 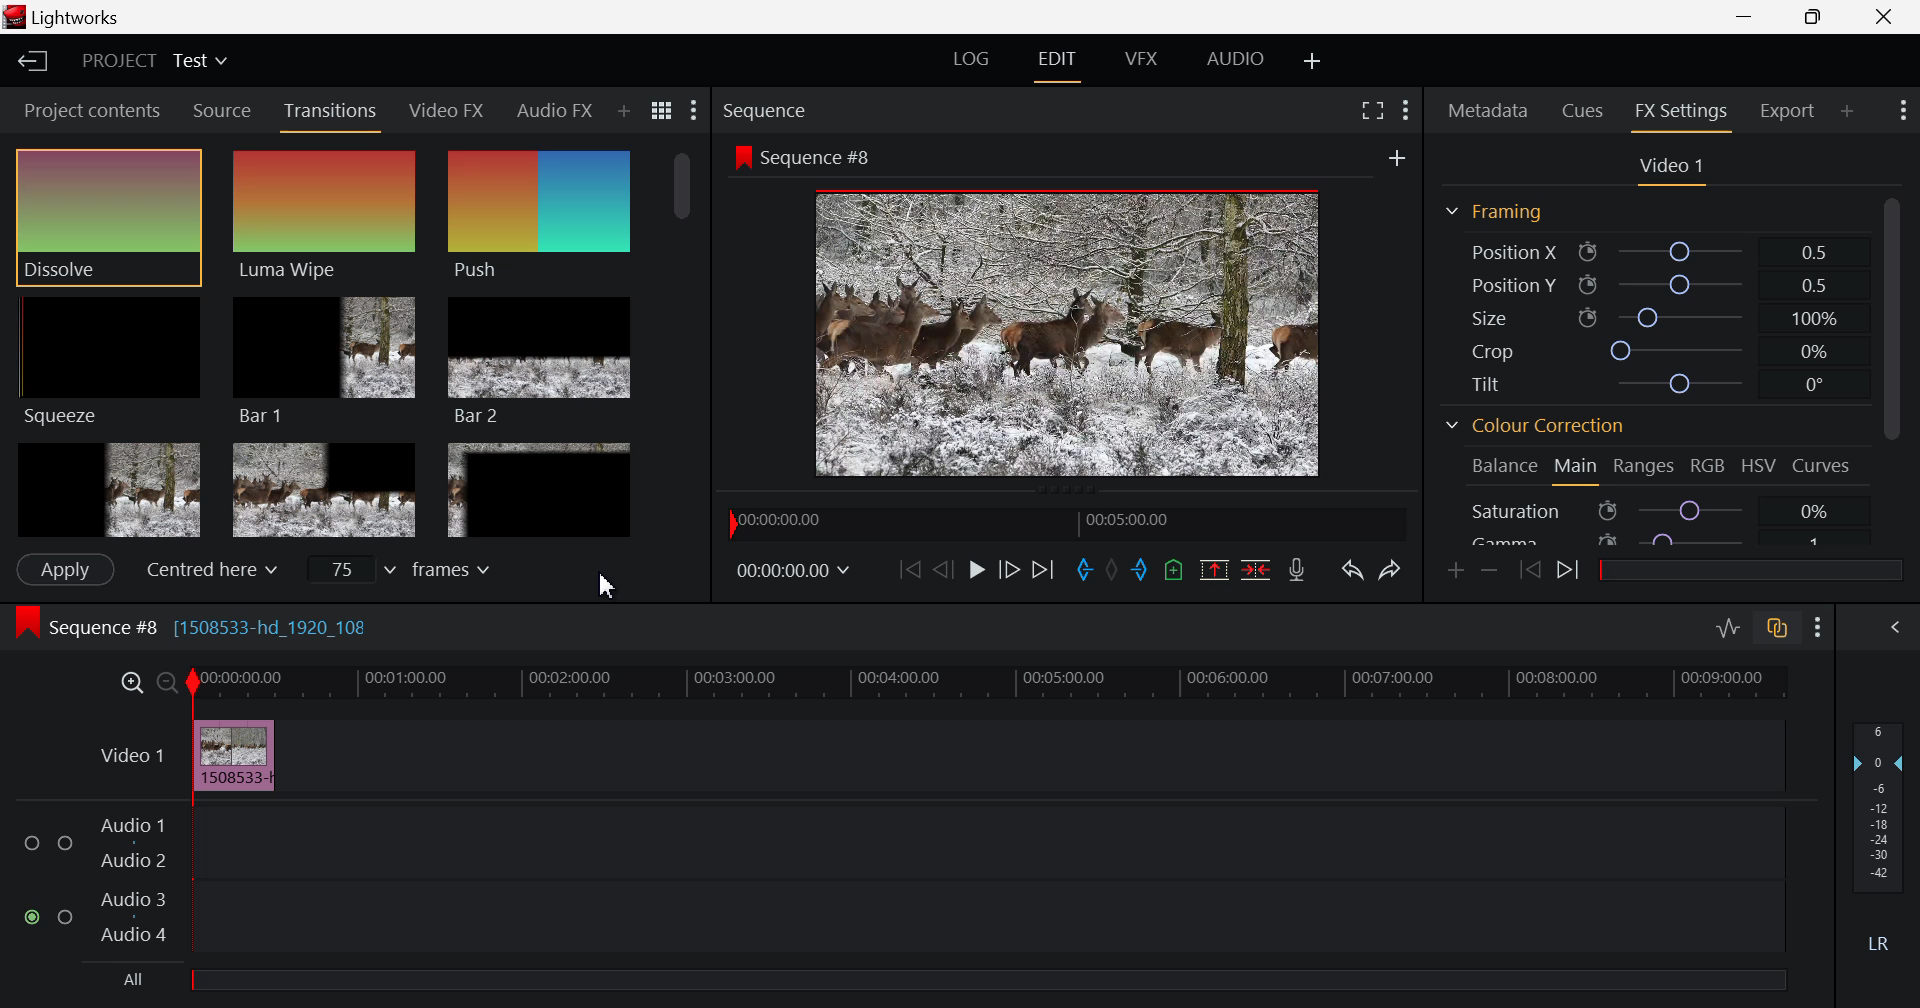 I want to click on show Settings, so click(x=1408, y=112).